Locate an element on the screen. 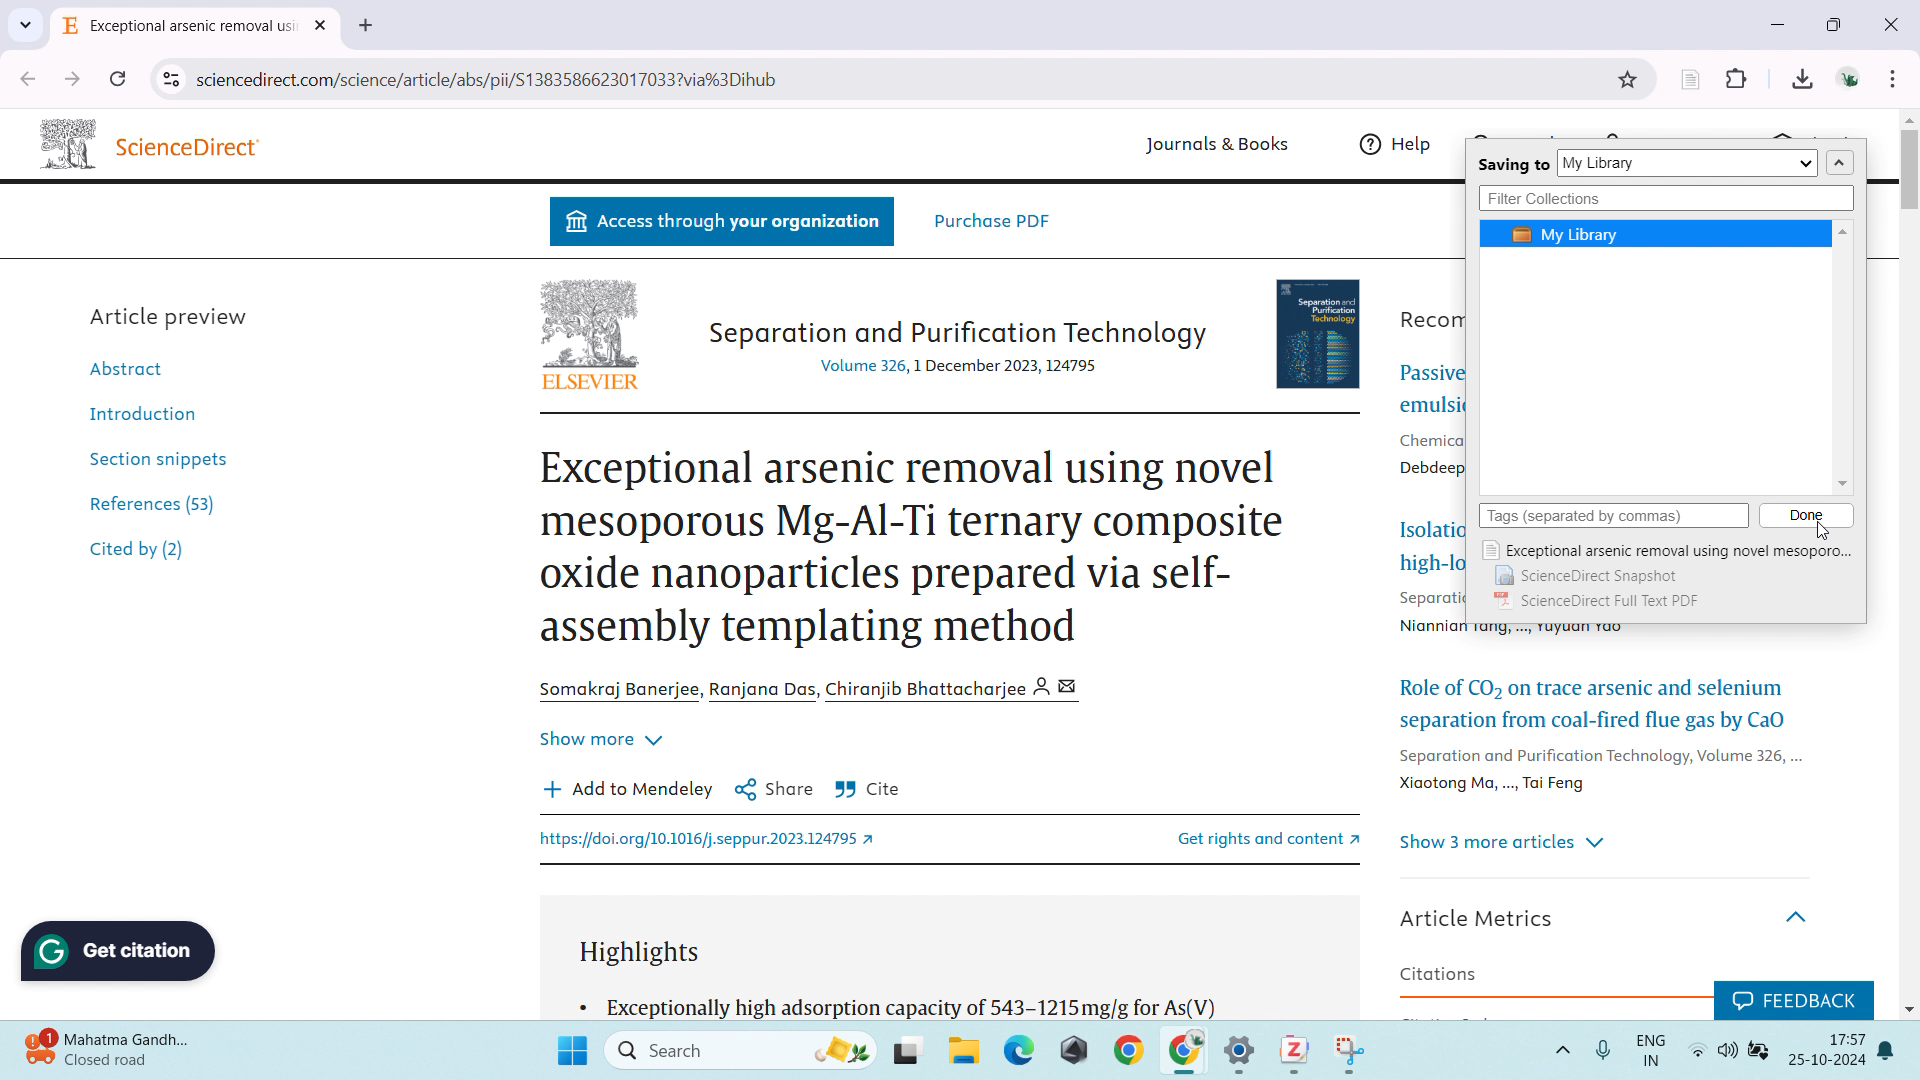  Role of CO2 on trace arsenic and selenium separation from coal-fired flue gas by CaO is located at coordinates (1595, 700).